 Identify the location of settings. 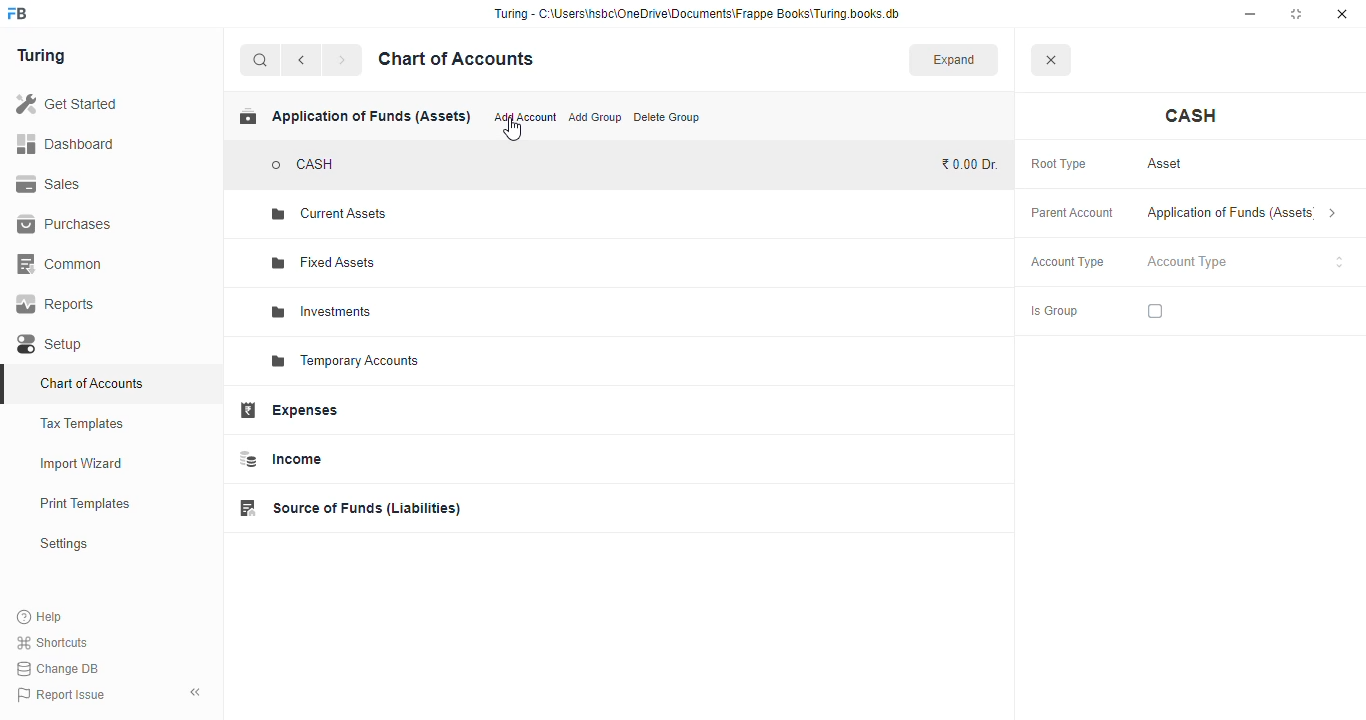
(63, 543).